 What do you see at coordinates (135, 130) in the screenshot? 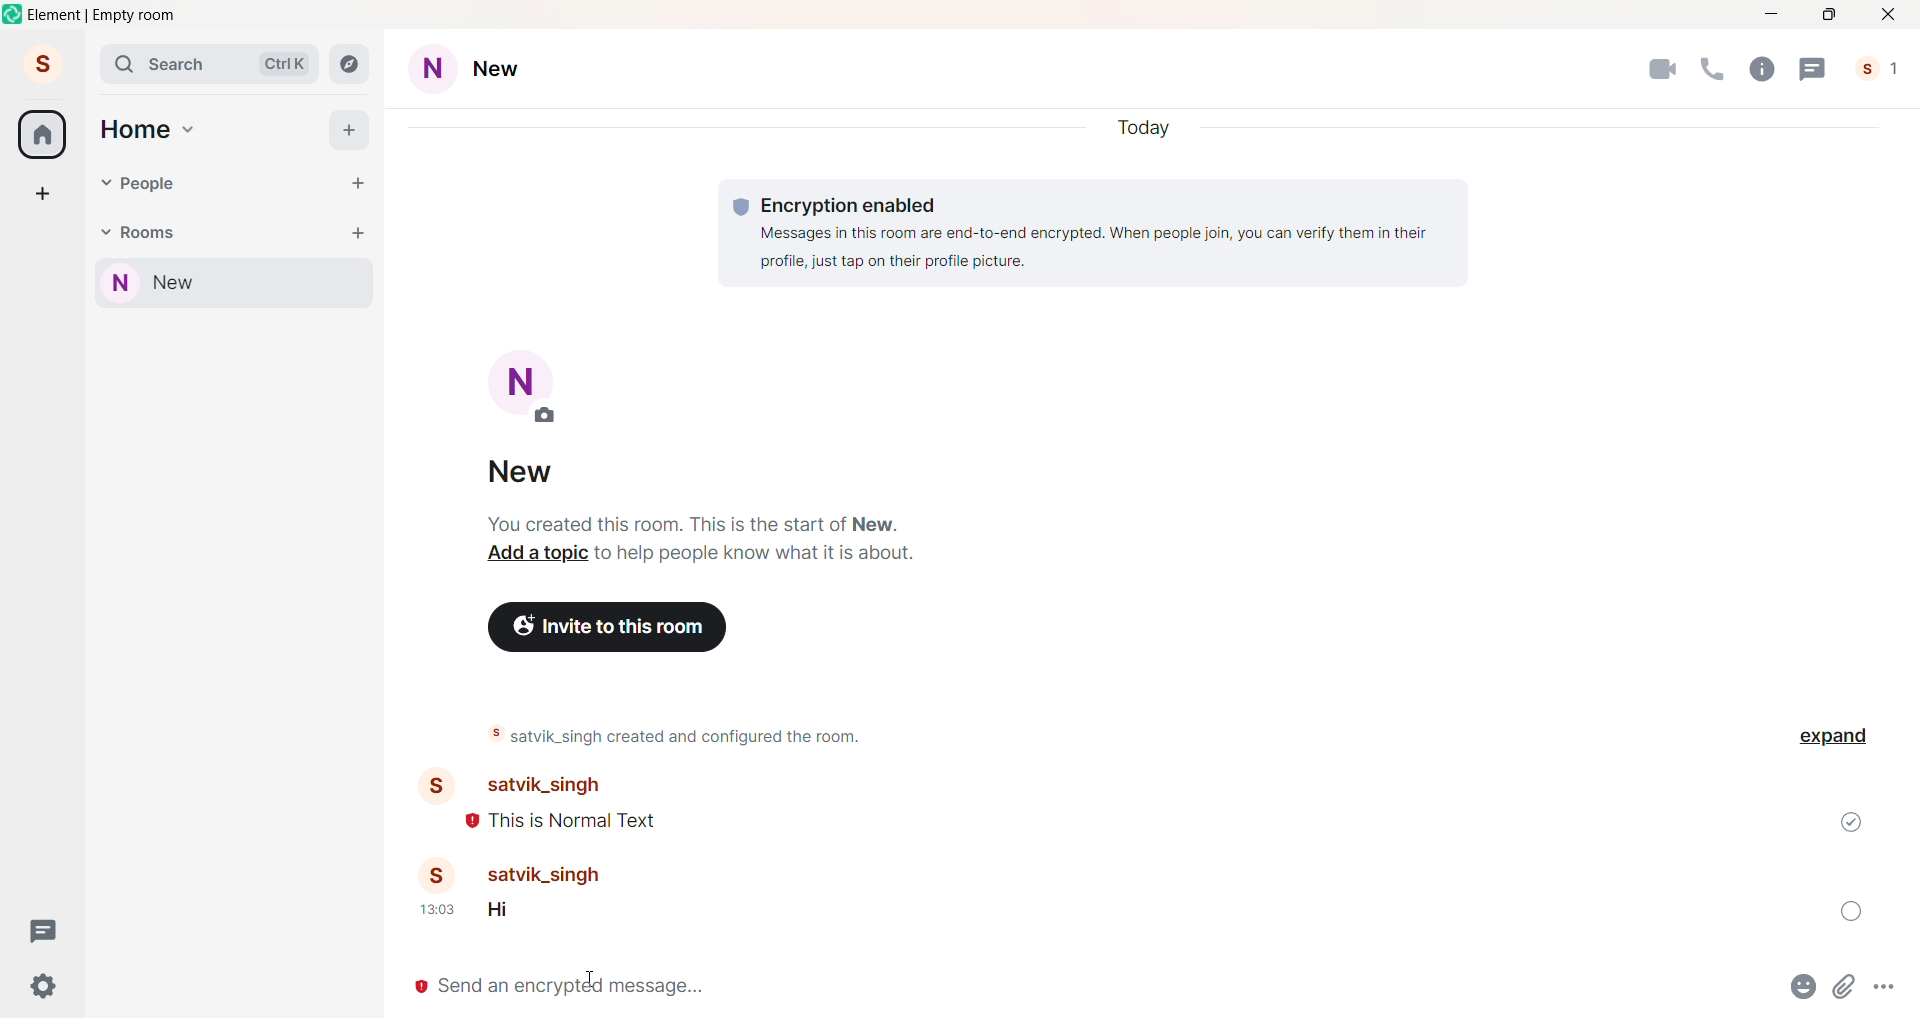
I see `Home` at bounding box center [135, 130].